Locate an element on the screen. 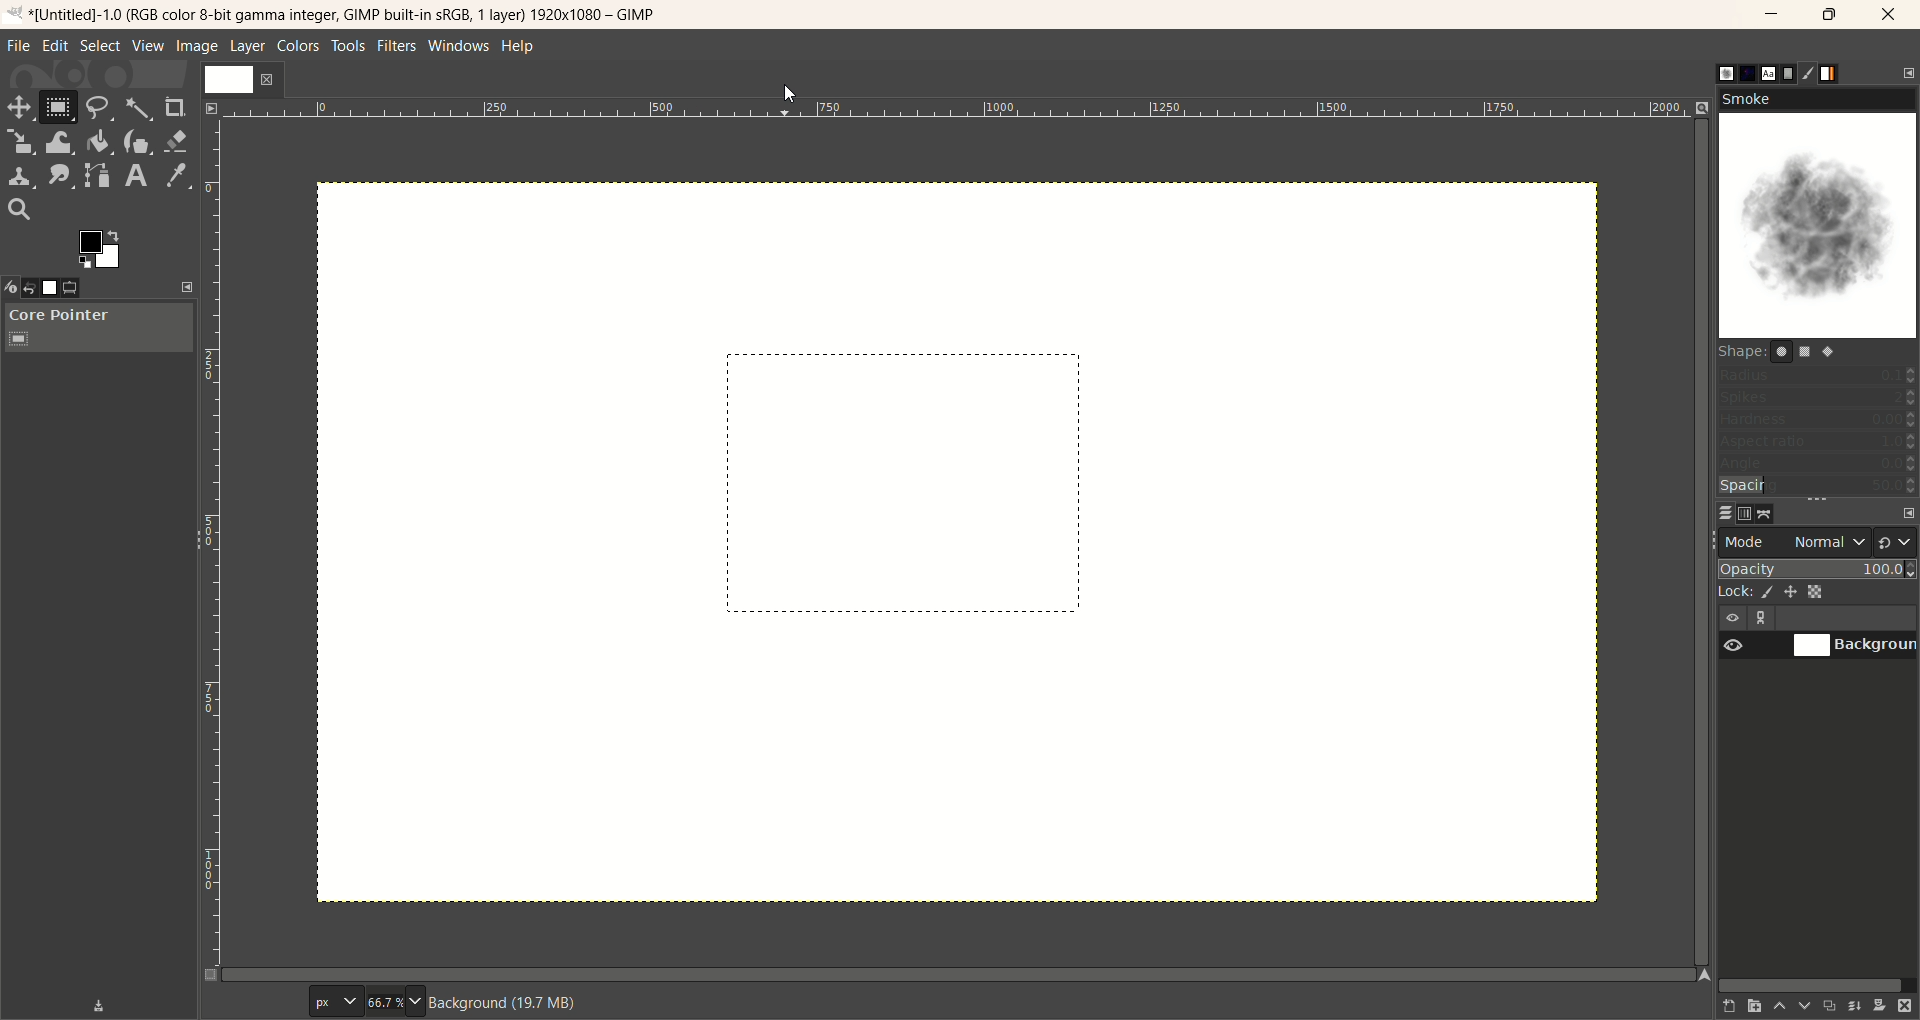  logo is located at coordinates (14, 16).